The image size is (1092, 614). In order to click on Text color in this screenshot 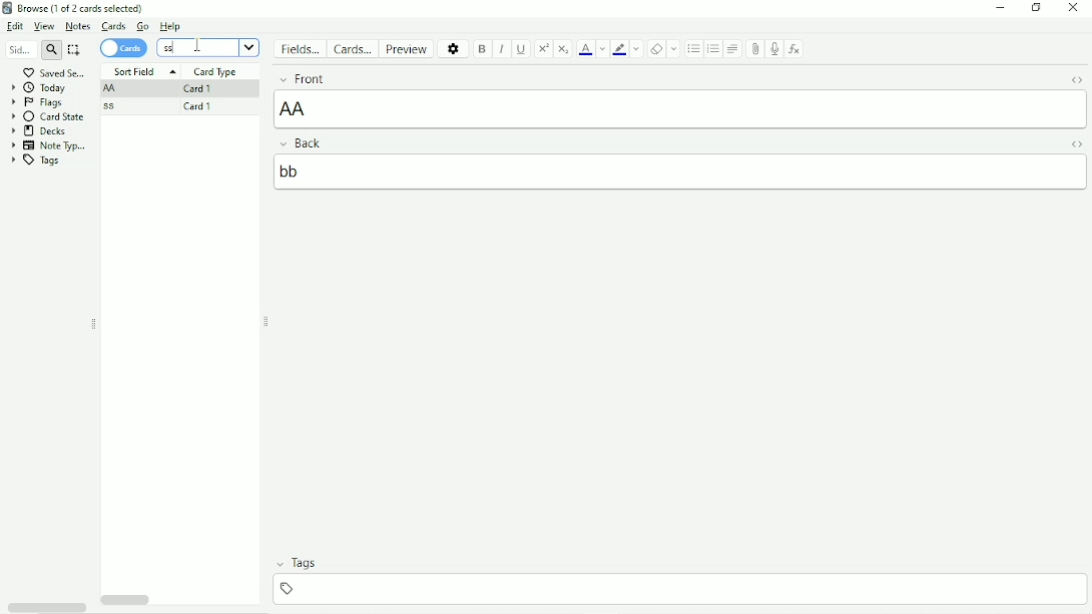, I will do `click(585, 49)`.